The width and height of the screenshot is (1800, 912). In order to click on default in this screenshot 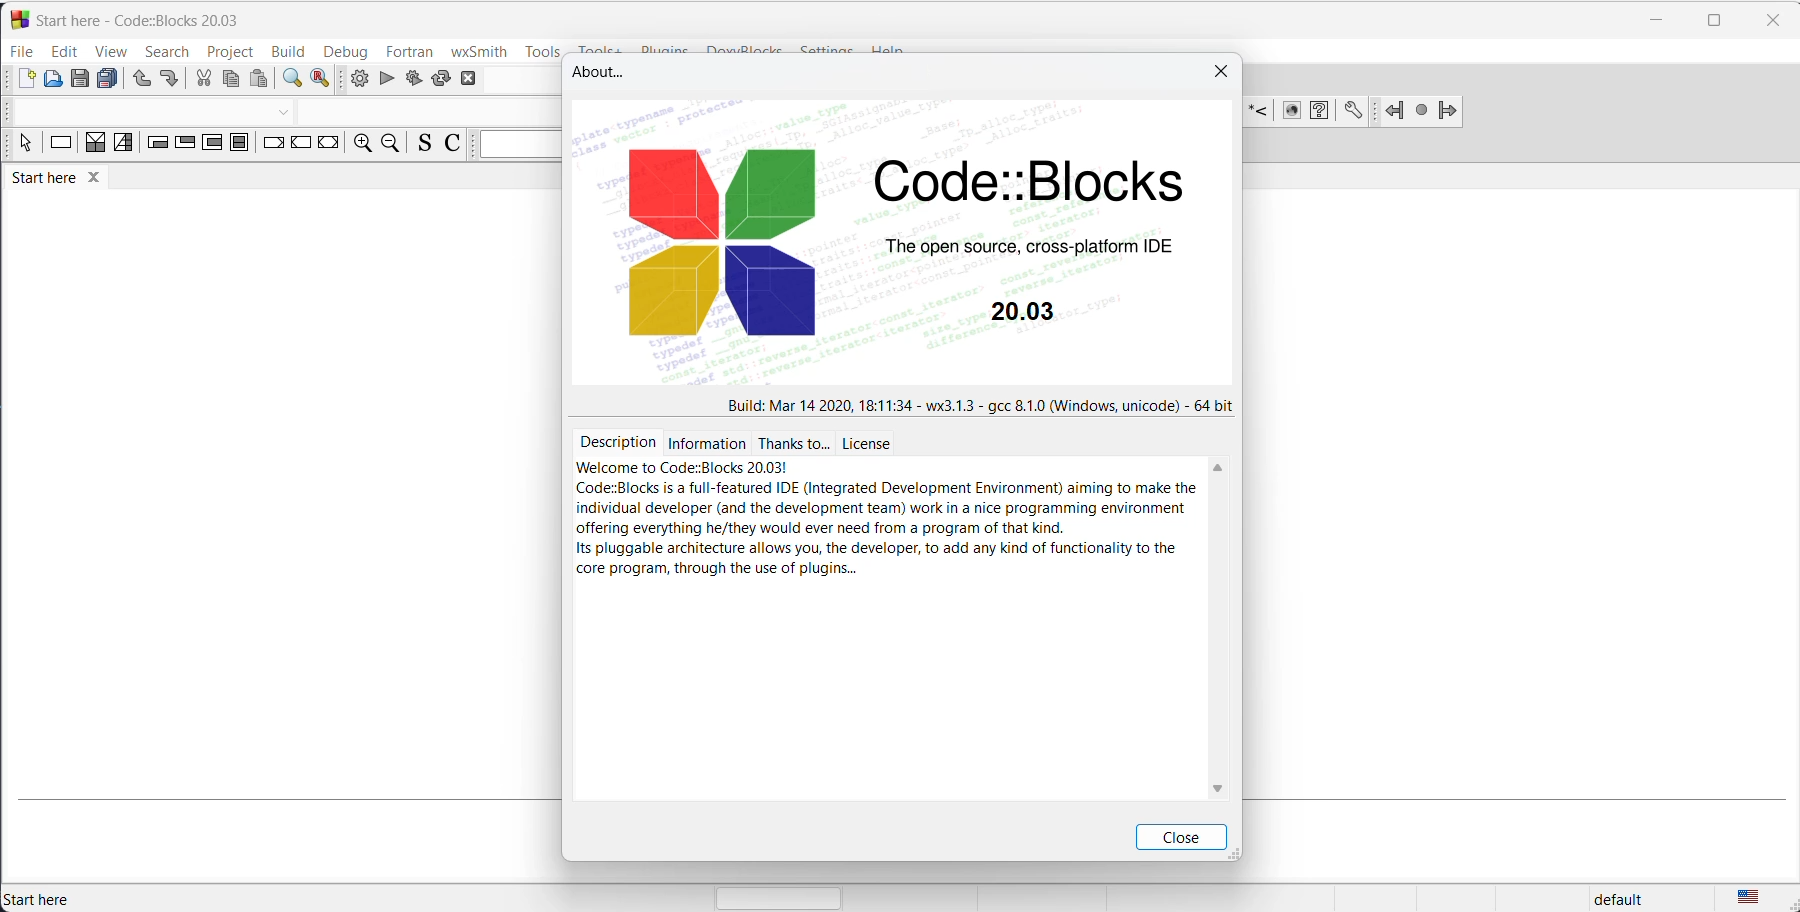, I will do `click(1633, 897)`.